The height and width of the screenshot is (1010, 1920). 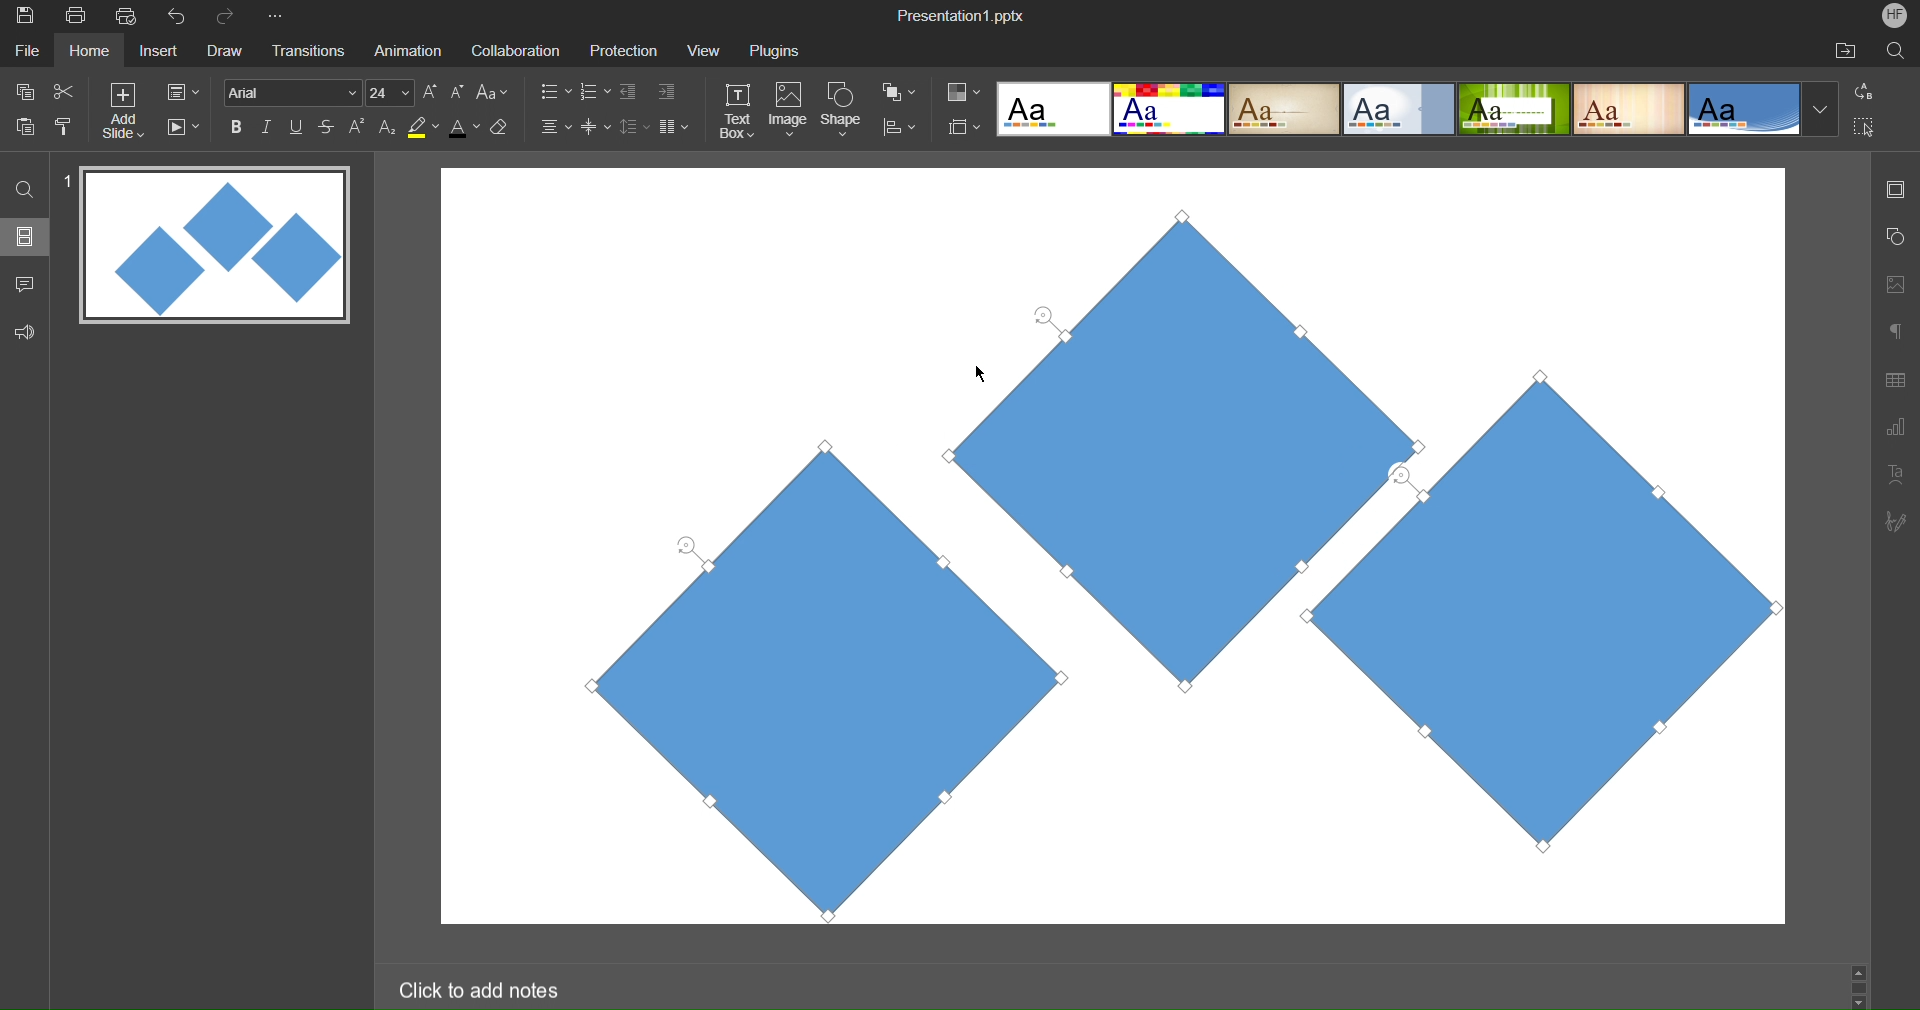 What do you see at coordinates (1893, 189) in the screenshot?
I see `Slide Settings` at bounding box center [1893, 189].